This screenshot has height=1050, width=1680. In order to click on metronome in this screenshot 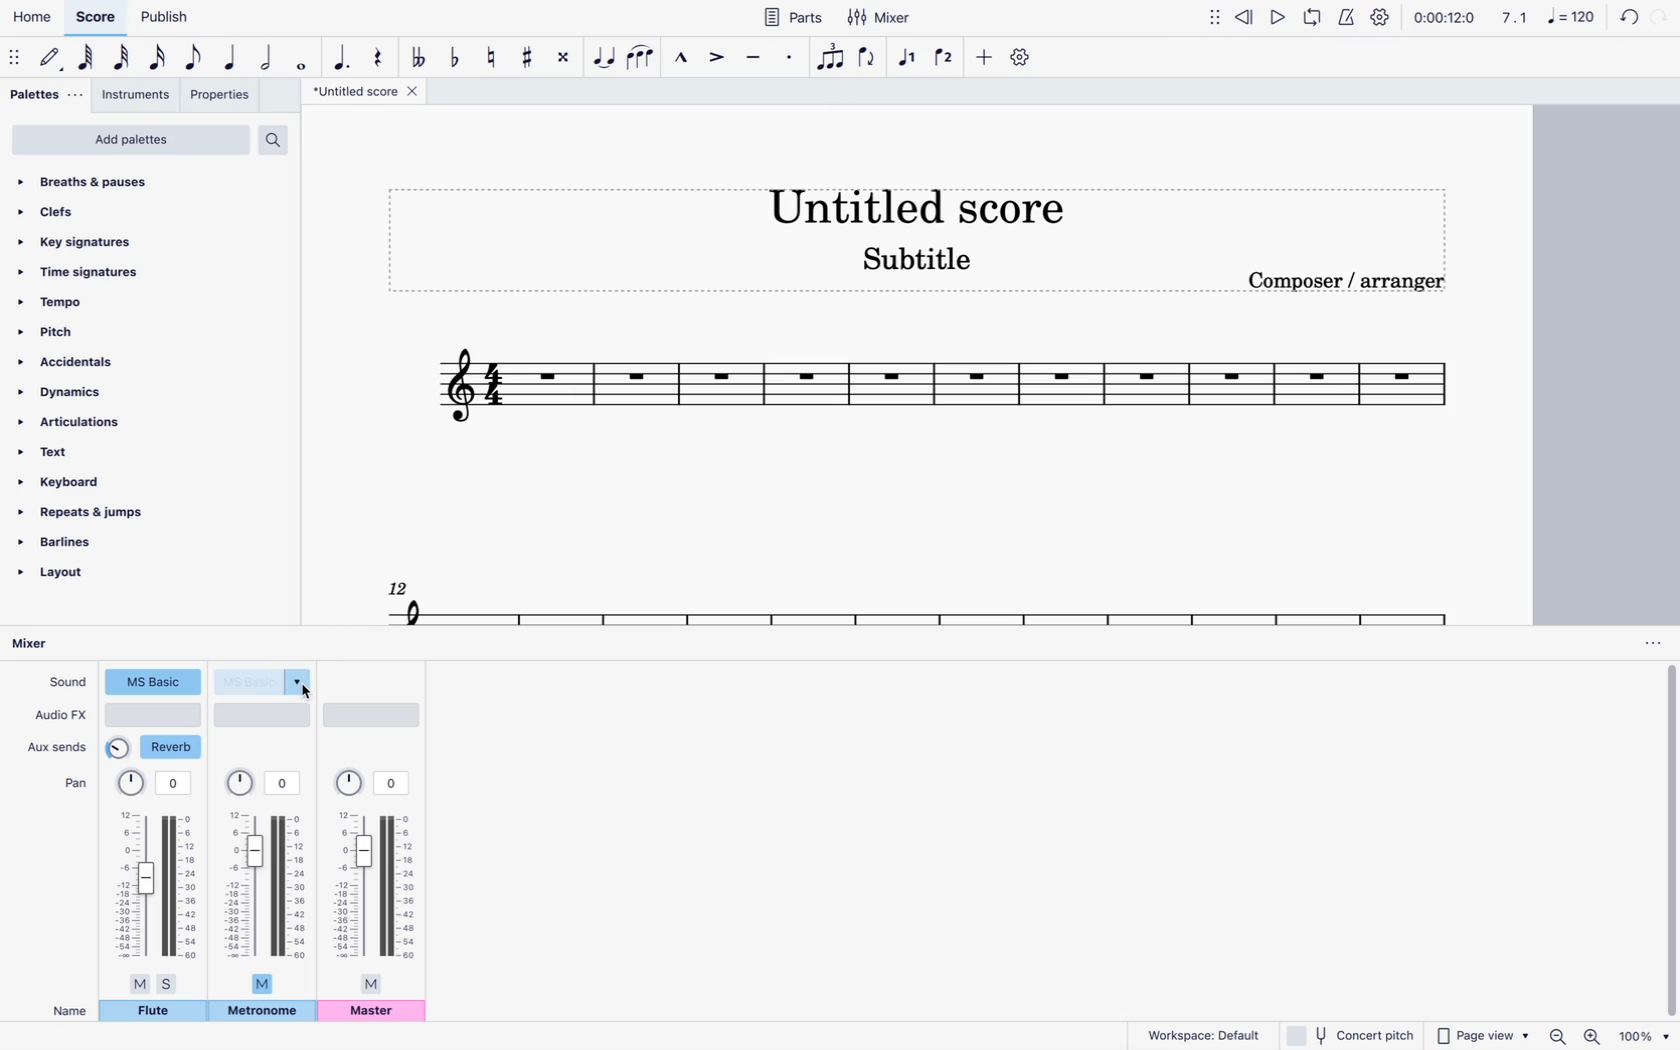, I will do `click(262, 1012)`.